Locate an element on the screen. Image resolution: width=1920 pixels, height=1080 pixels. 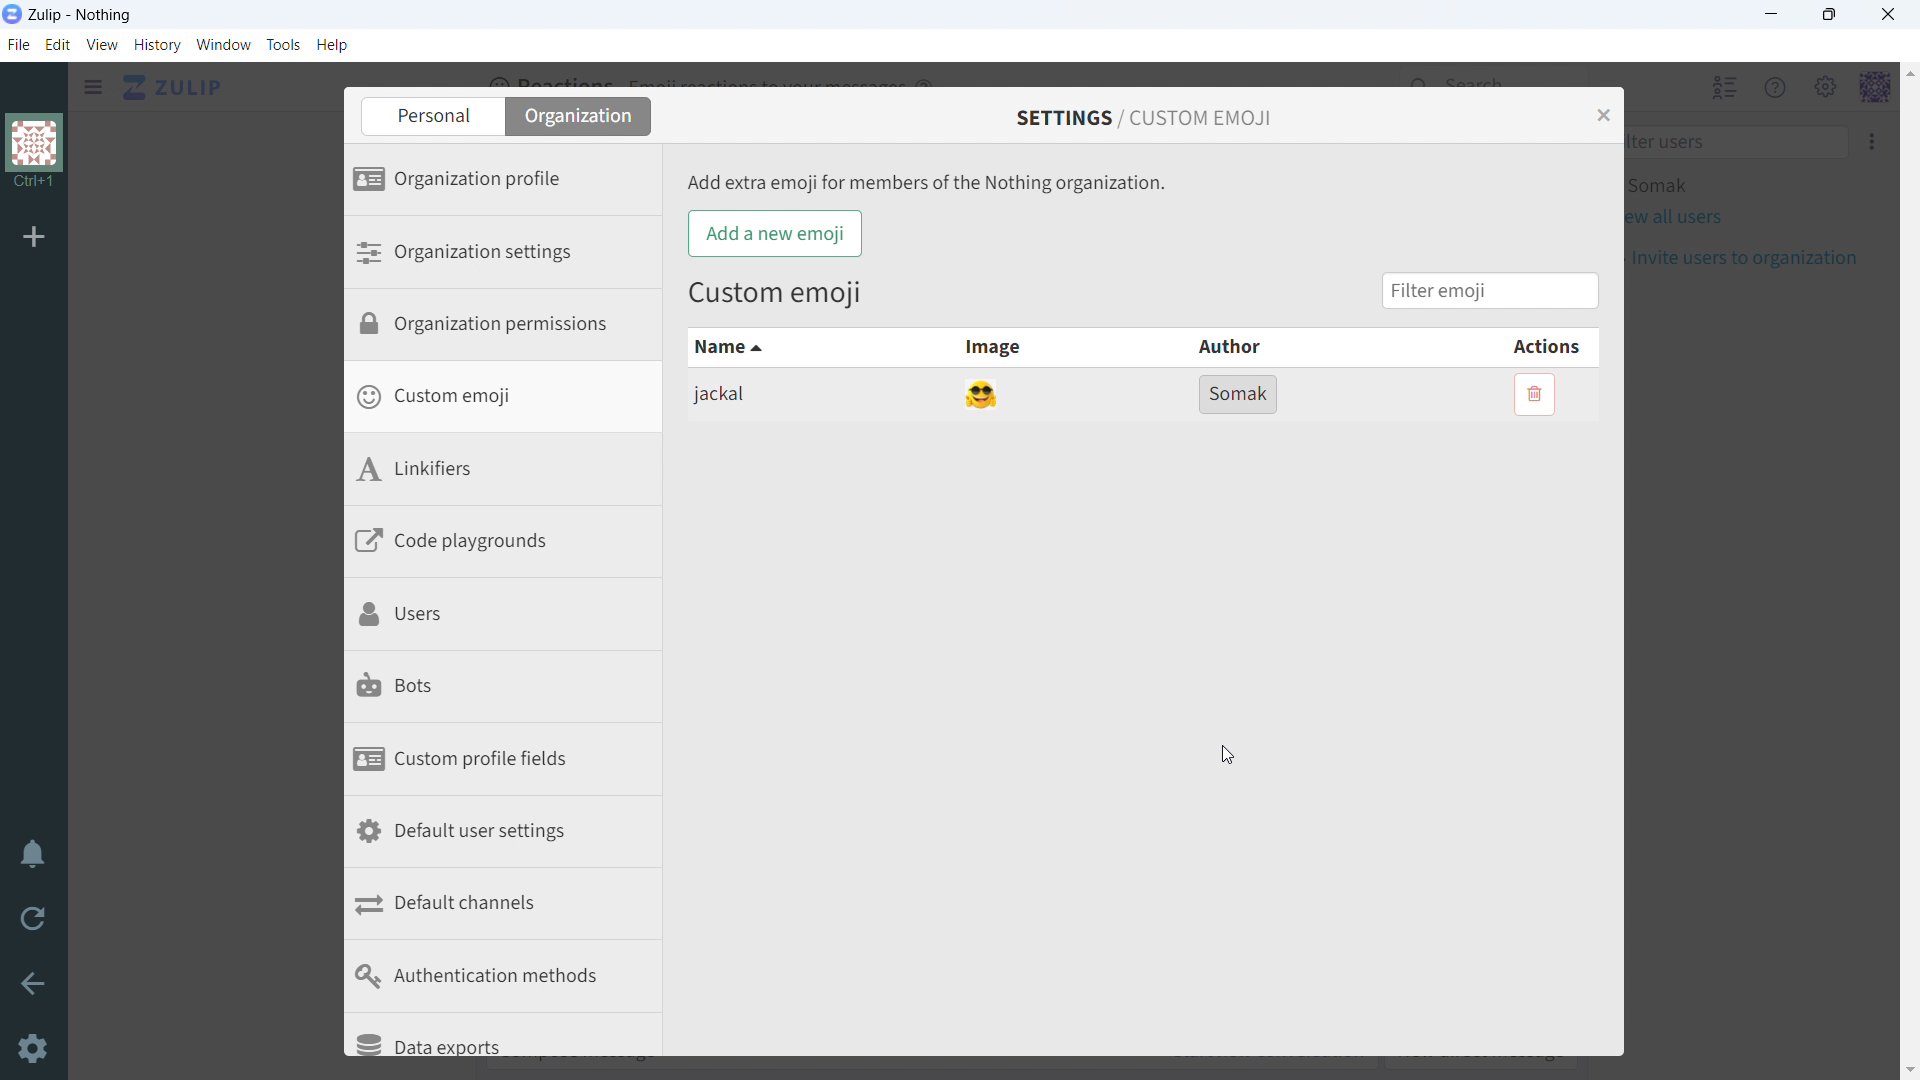
filter users is located at coordinates (1745, 143).